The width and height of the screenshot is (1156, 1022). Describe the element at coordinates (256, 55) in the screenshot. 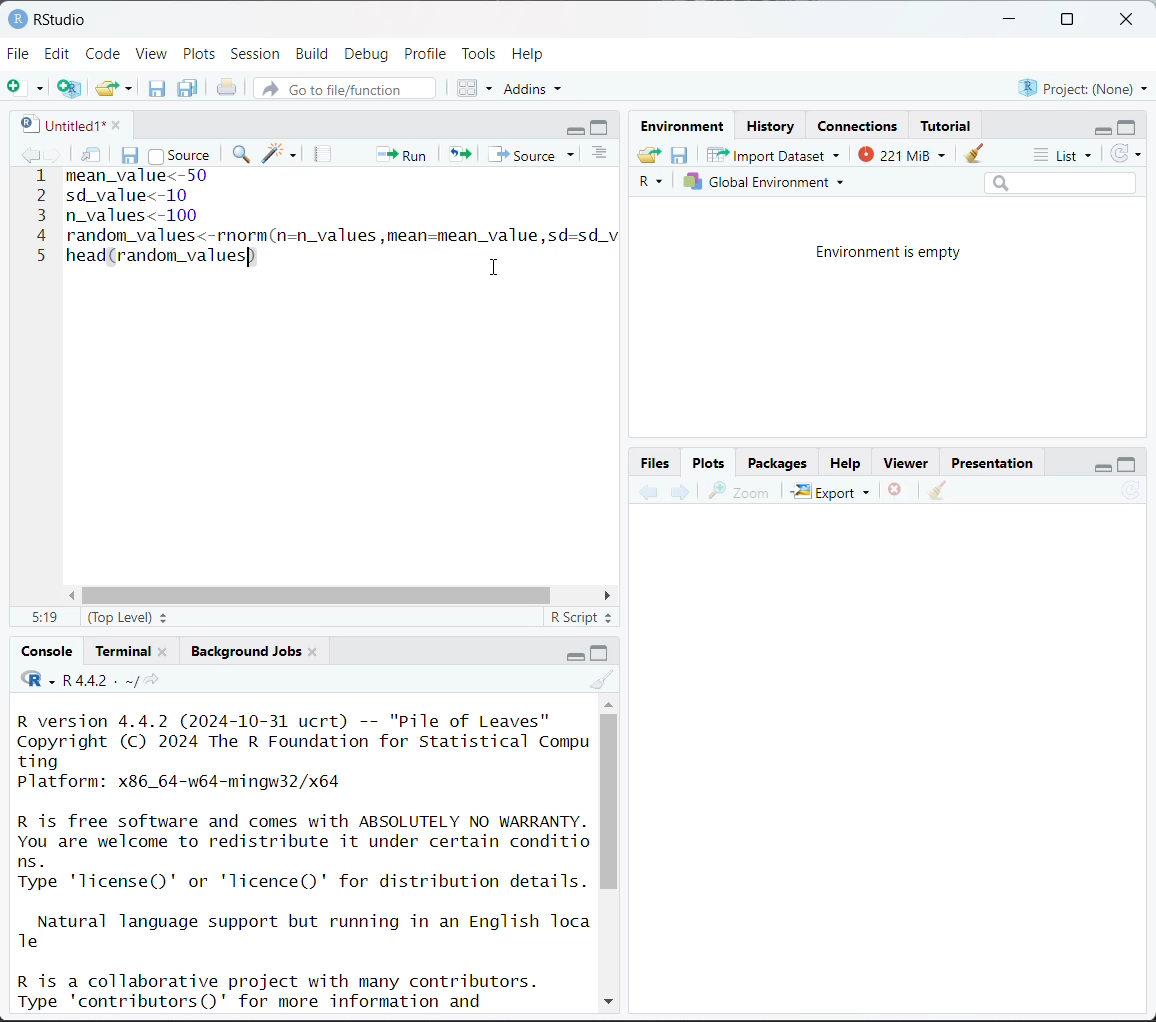

I see `Session` at that location.